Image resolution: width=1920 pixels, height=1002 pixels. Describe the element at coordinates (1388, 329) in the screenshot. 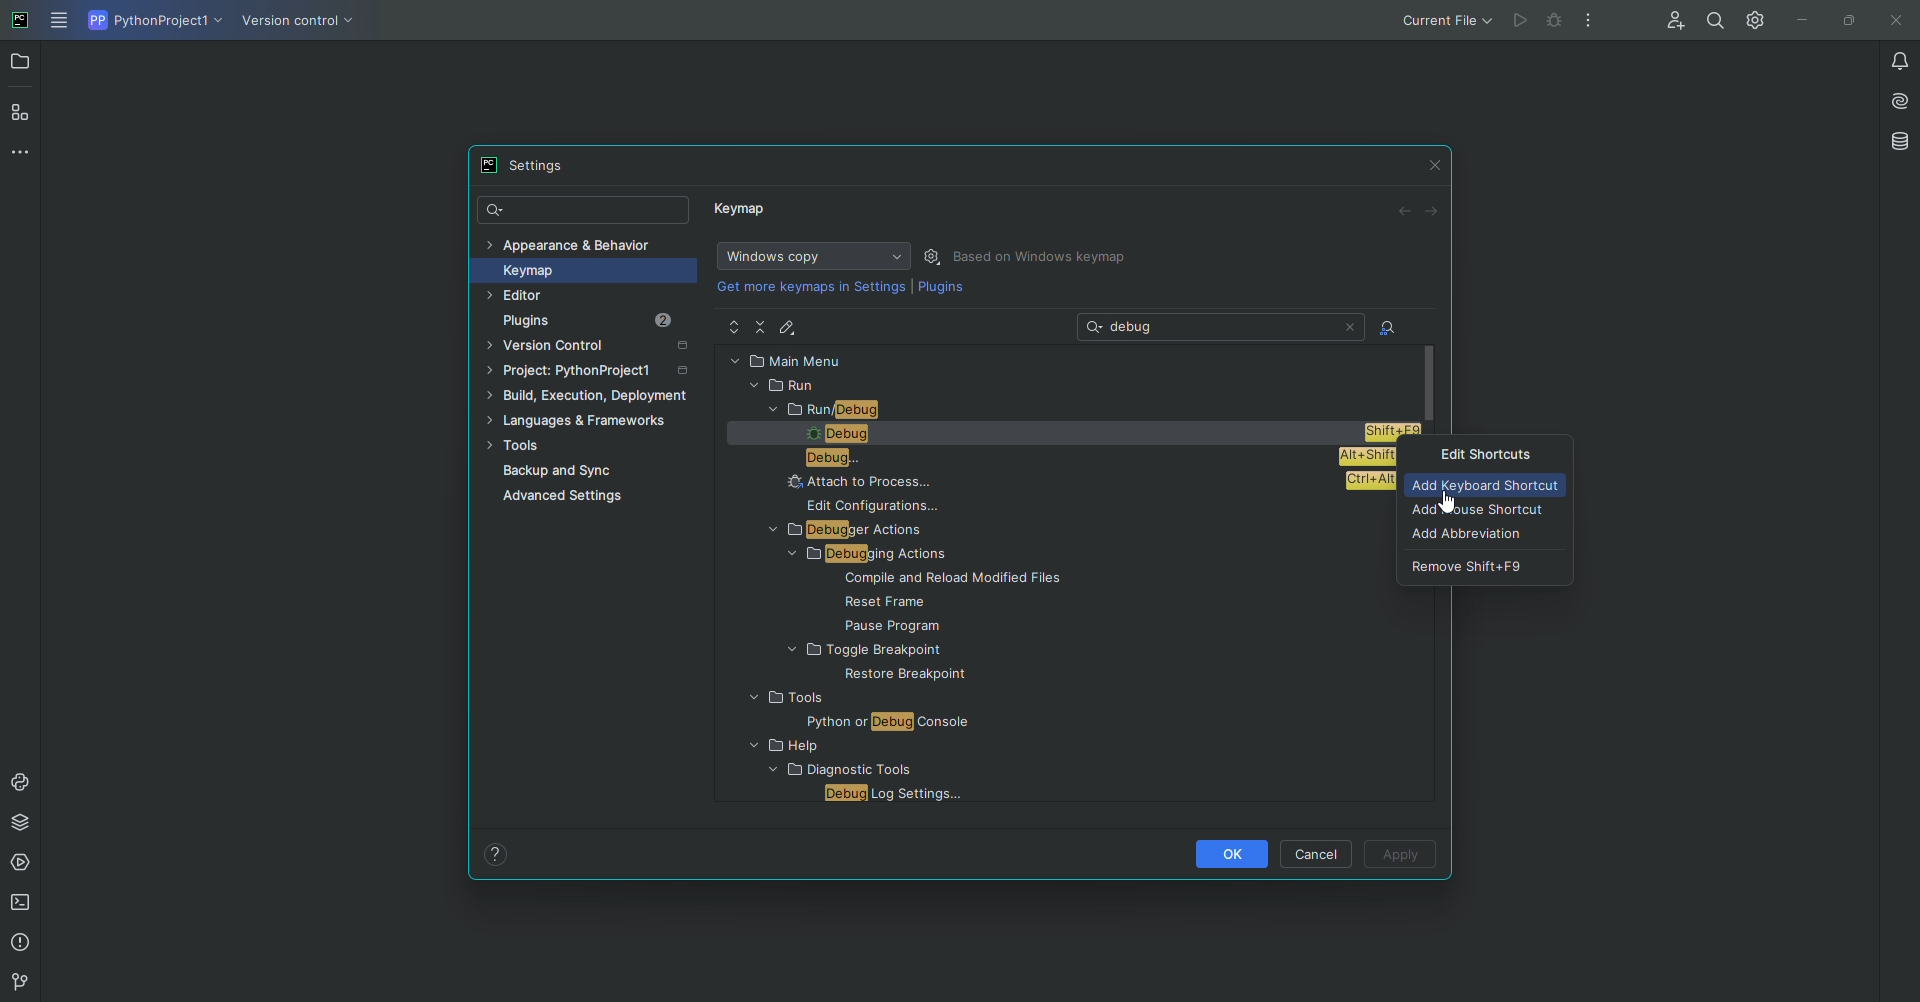

I see `Find Actions` at that location.